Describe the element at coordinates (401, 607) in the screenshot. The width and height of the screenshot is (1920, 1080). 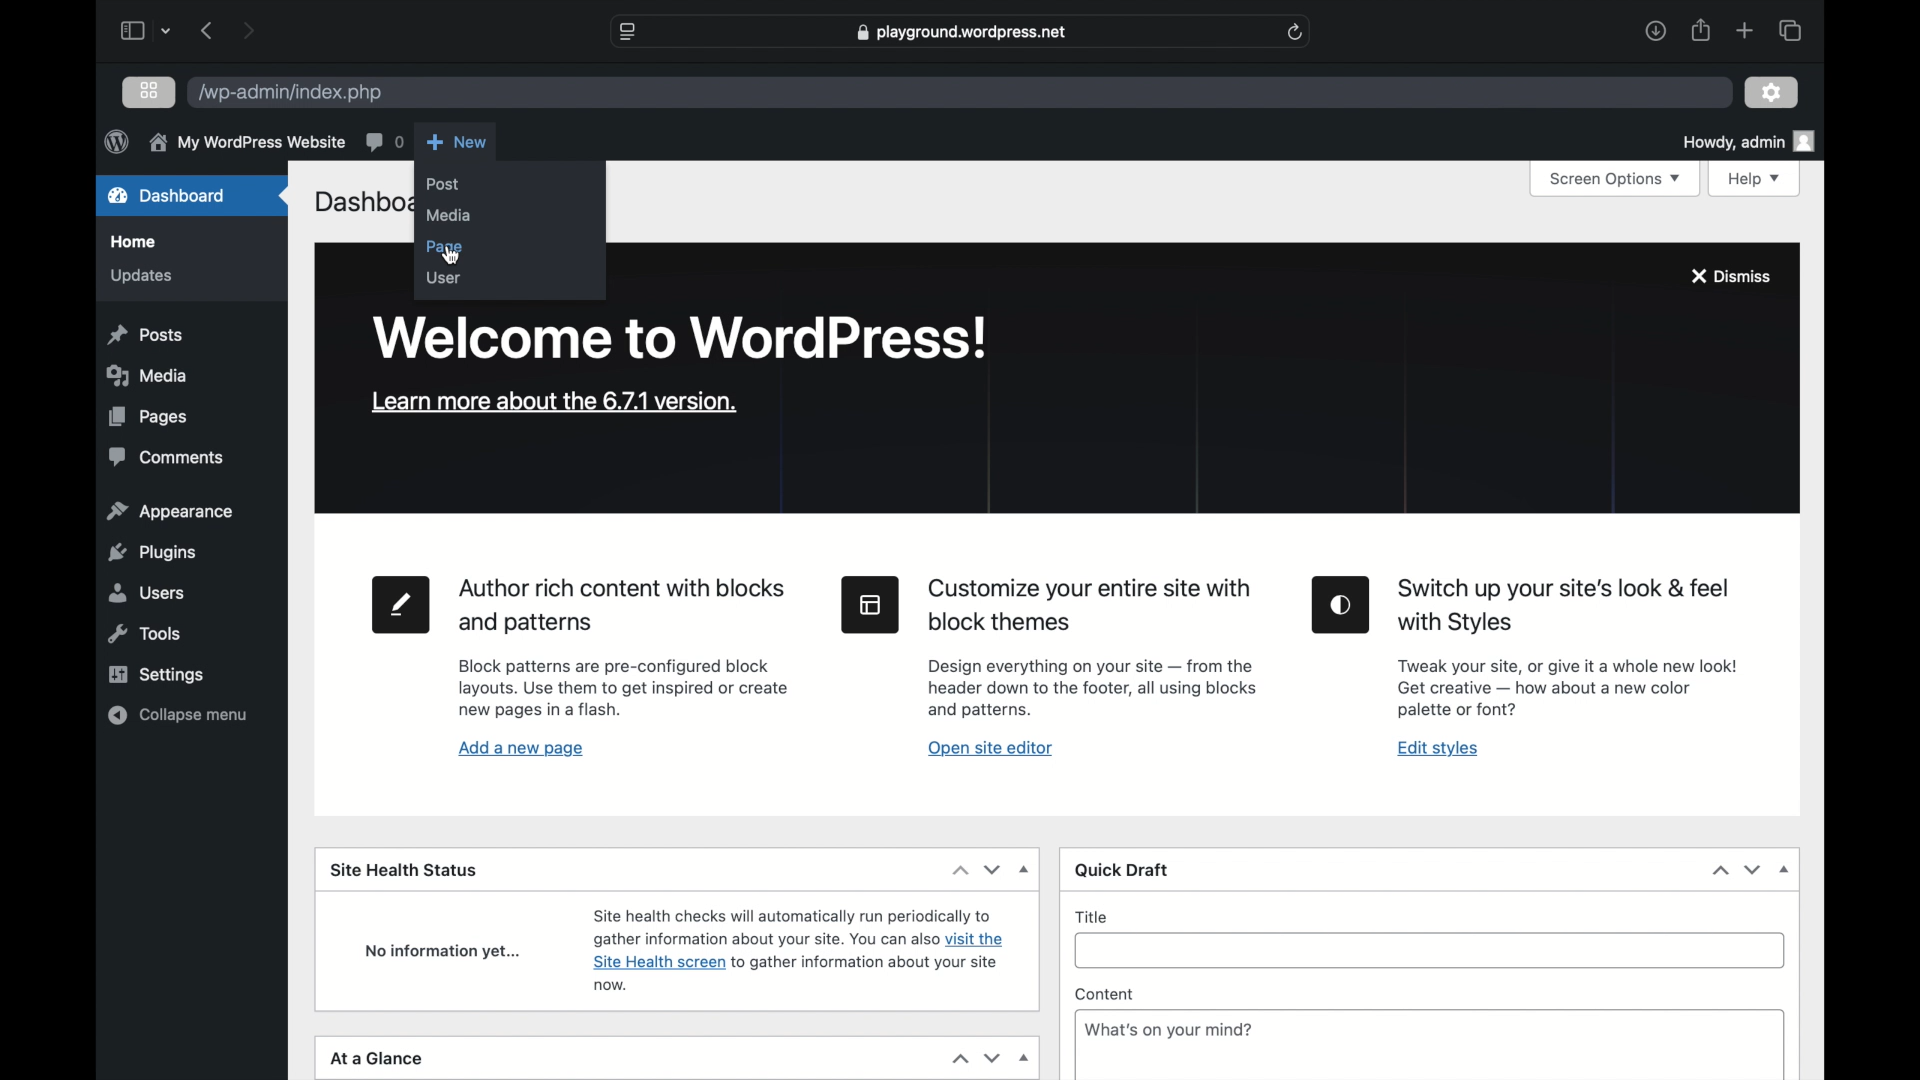
I see `new page` at that location.